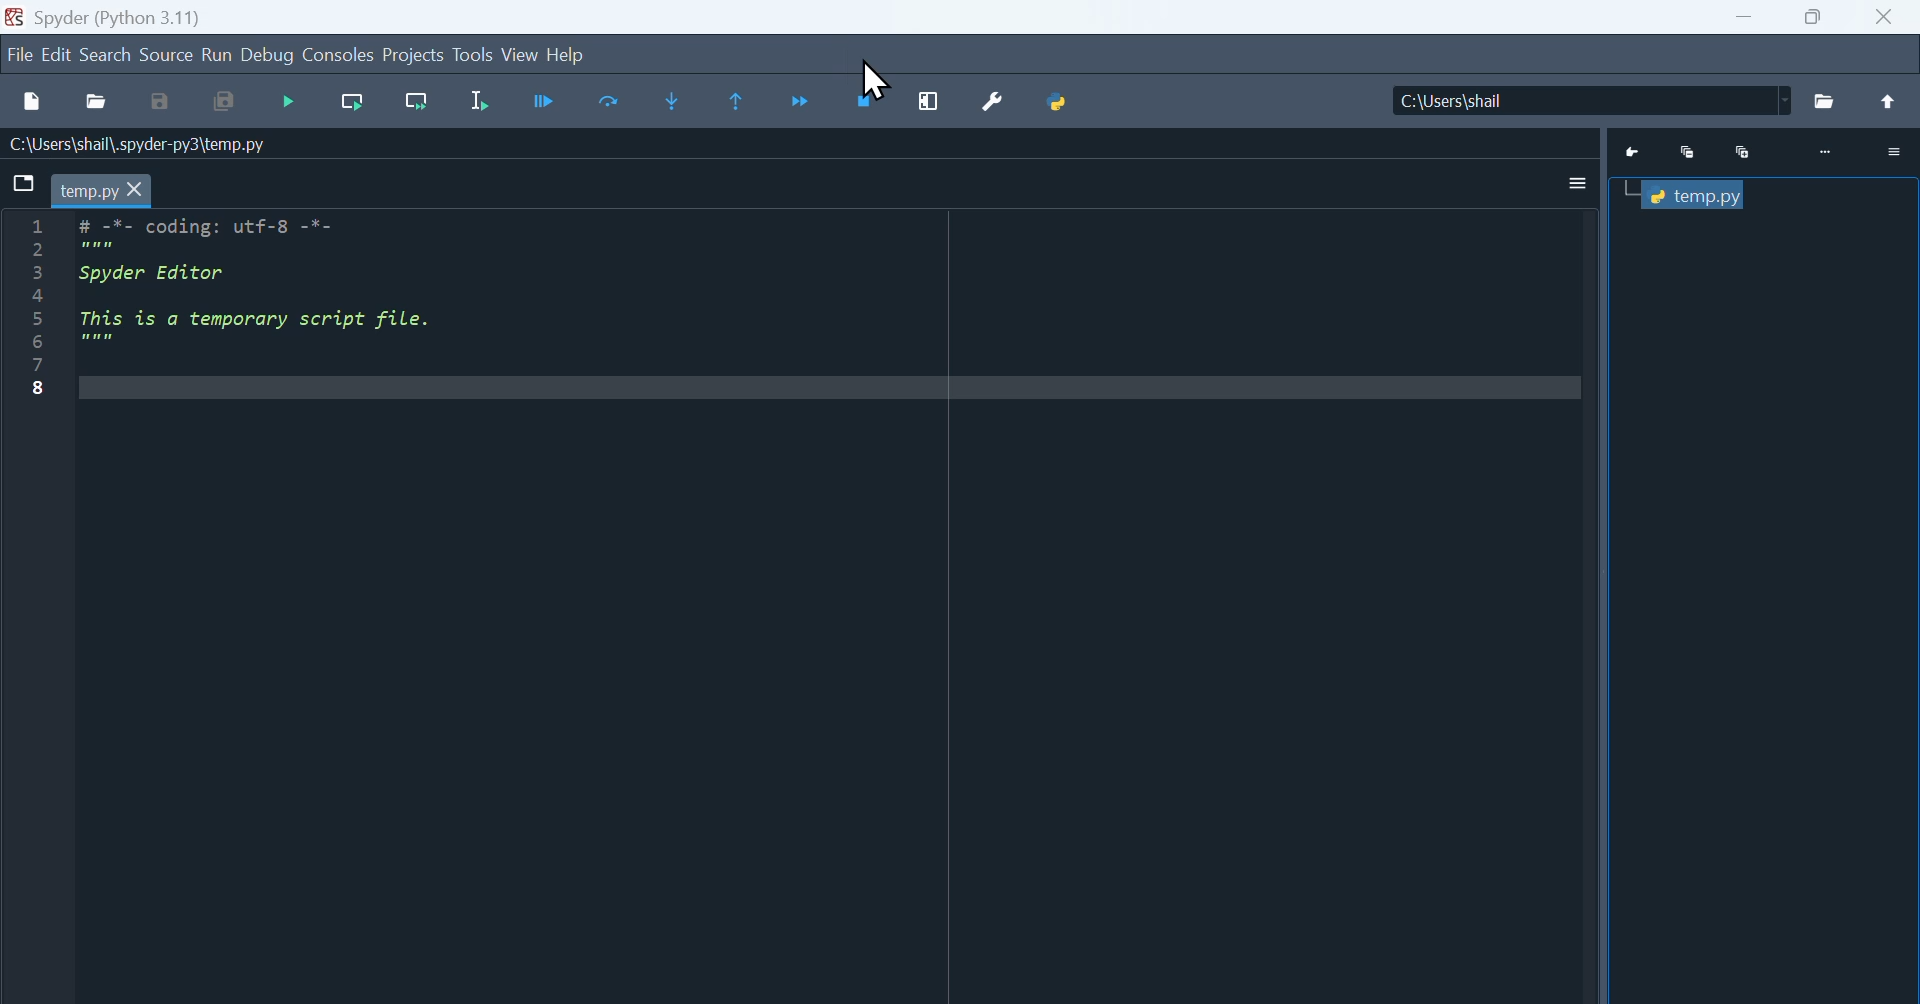  What do you see at coordinates (1692, 153) in the screenshot?
I see `Minimize` at bounding box center [1692, 153].